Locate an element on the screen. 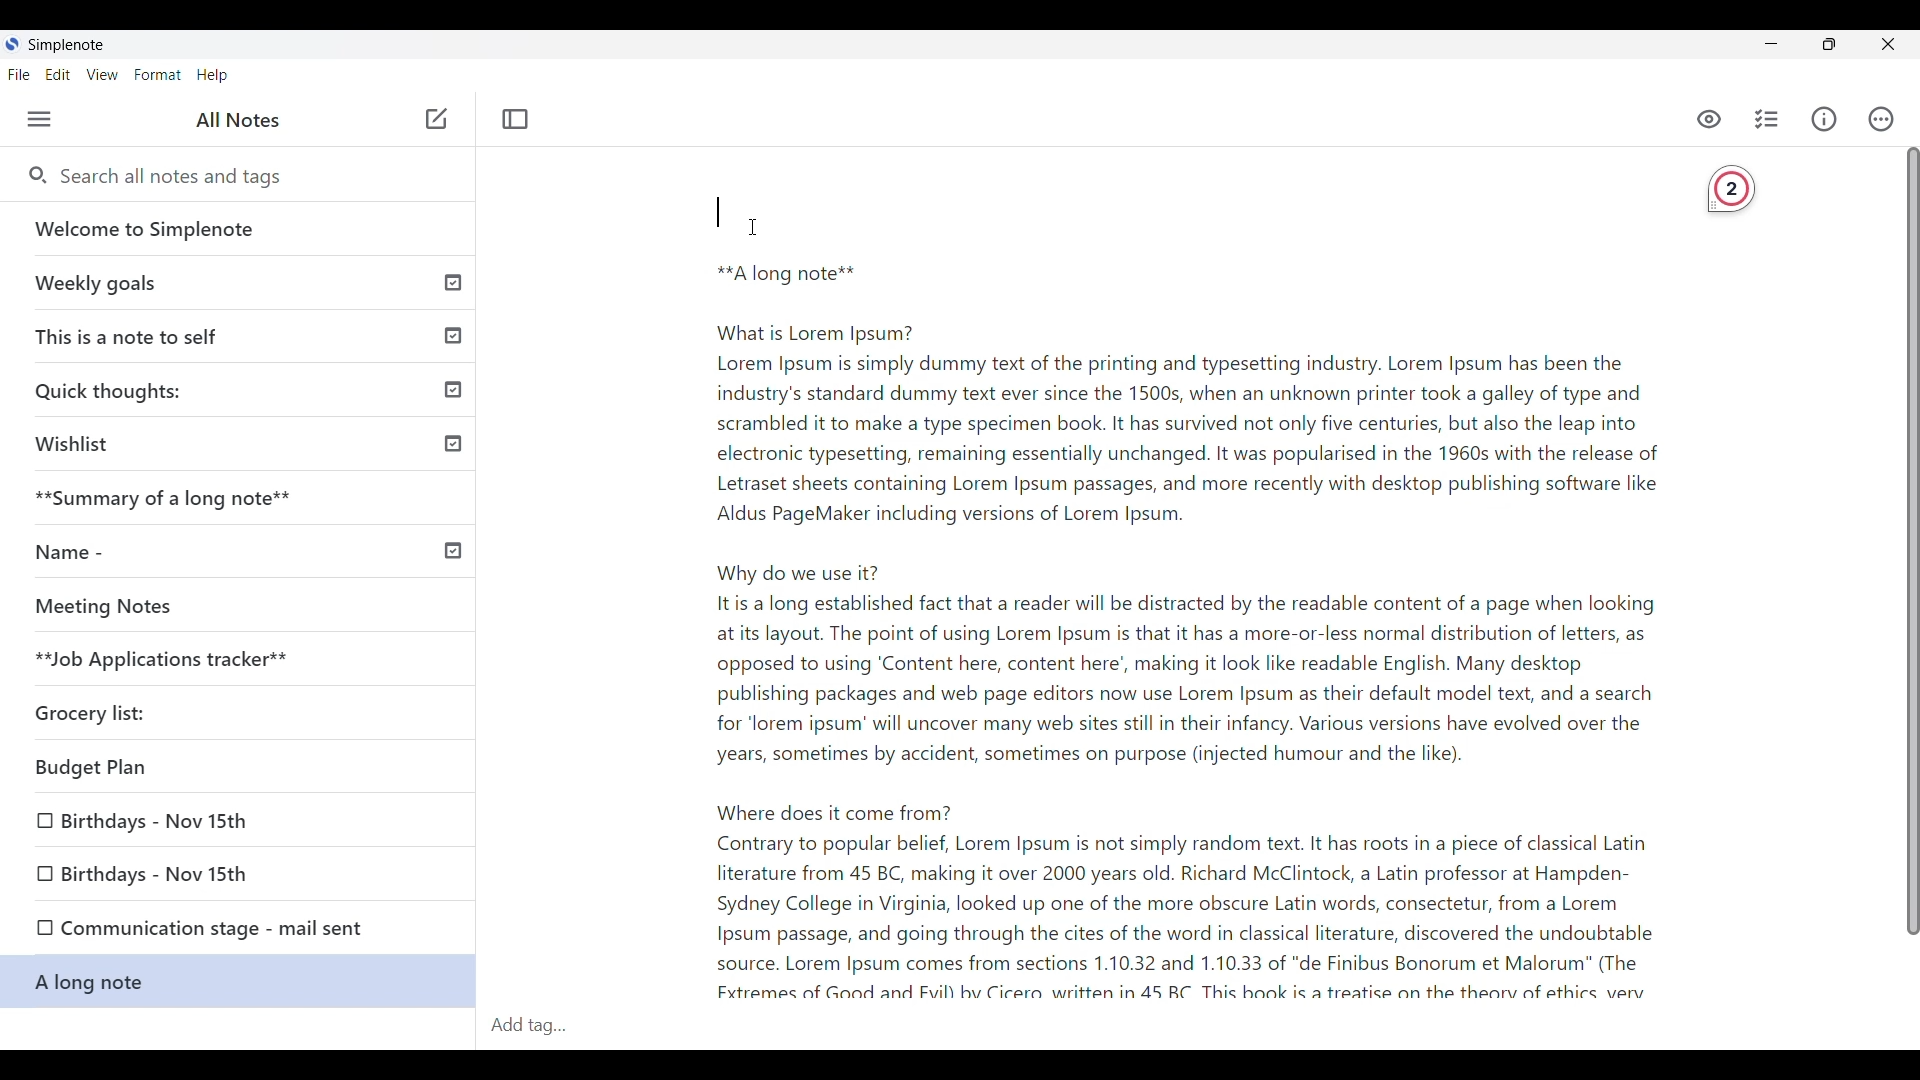 The height and width of the screenshot is (1080, 1920). Quick thoughts: is located at coordinates (246, 389).